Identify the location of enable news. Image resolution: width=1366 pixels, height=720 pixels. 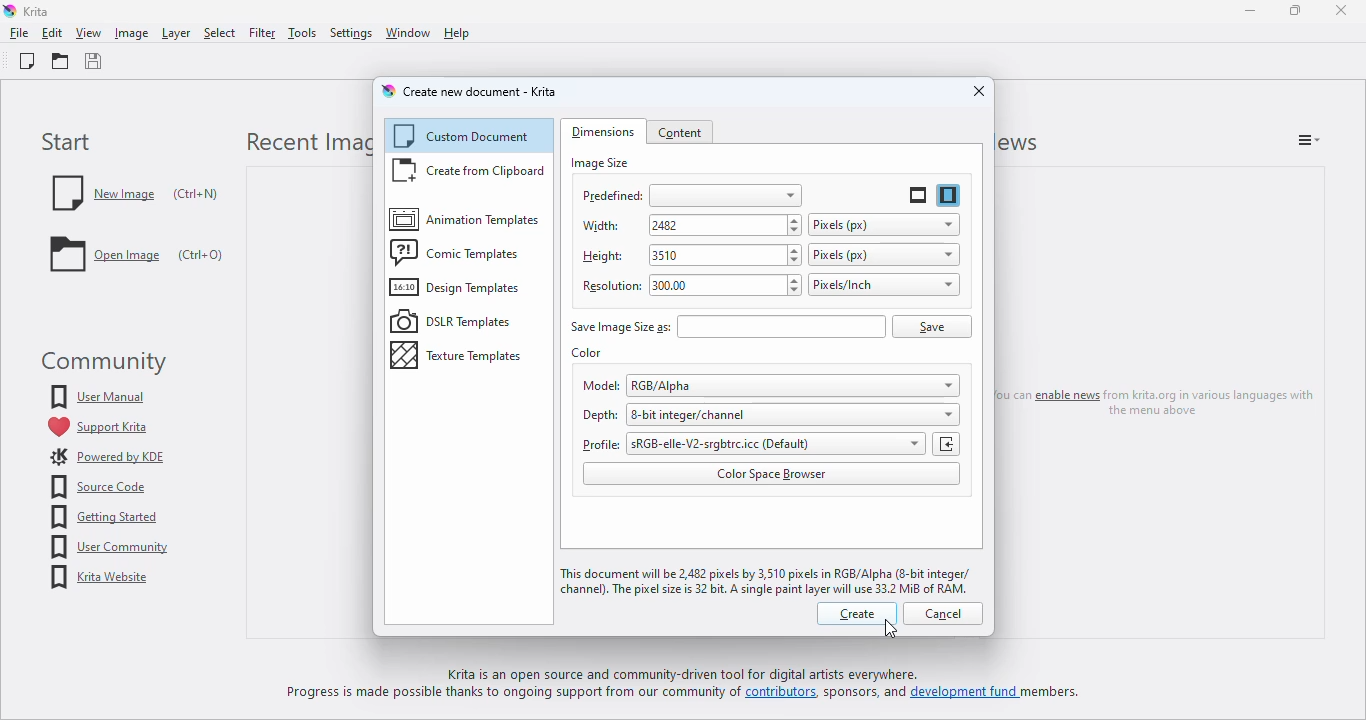
(1065, 396).